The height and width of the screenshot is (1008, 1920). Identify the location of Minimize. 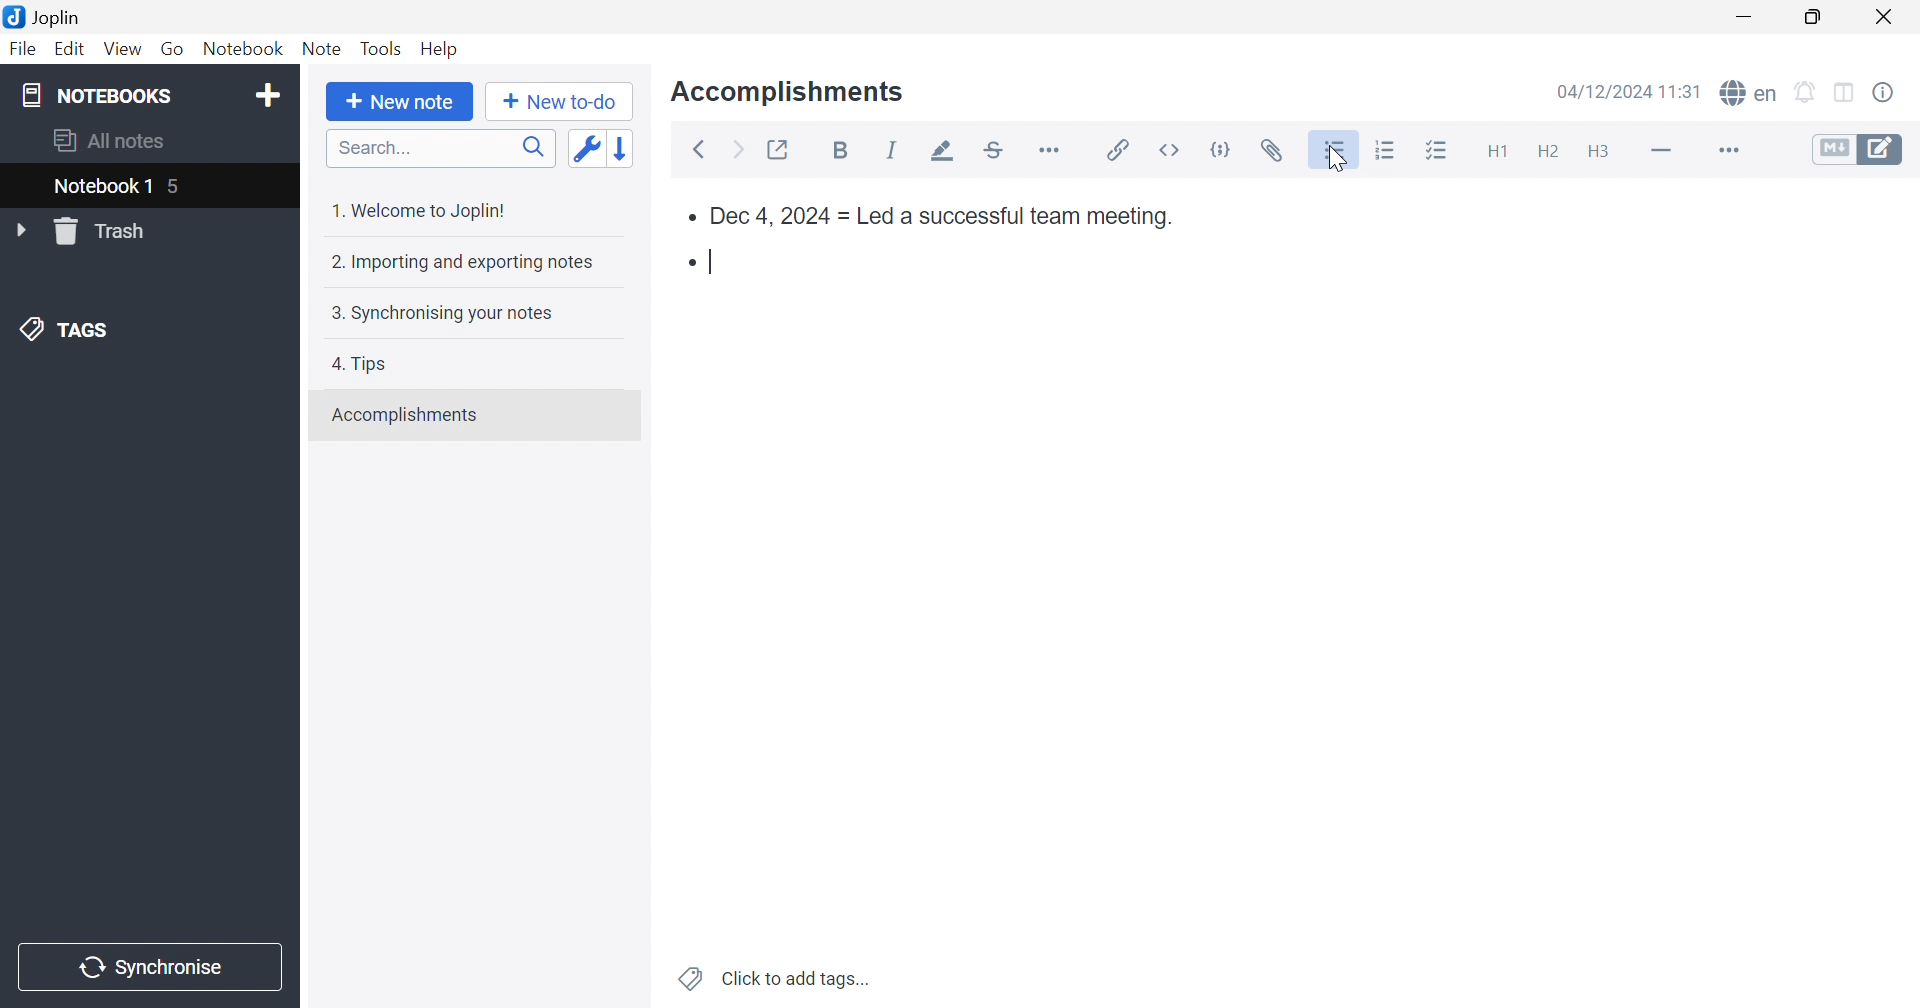
(1742, 18).